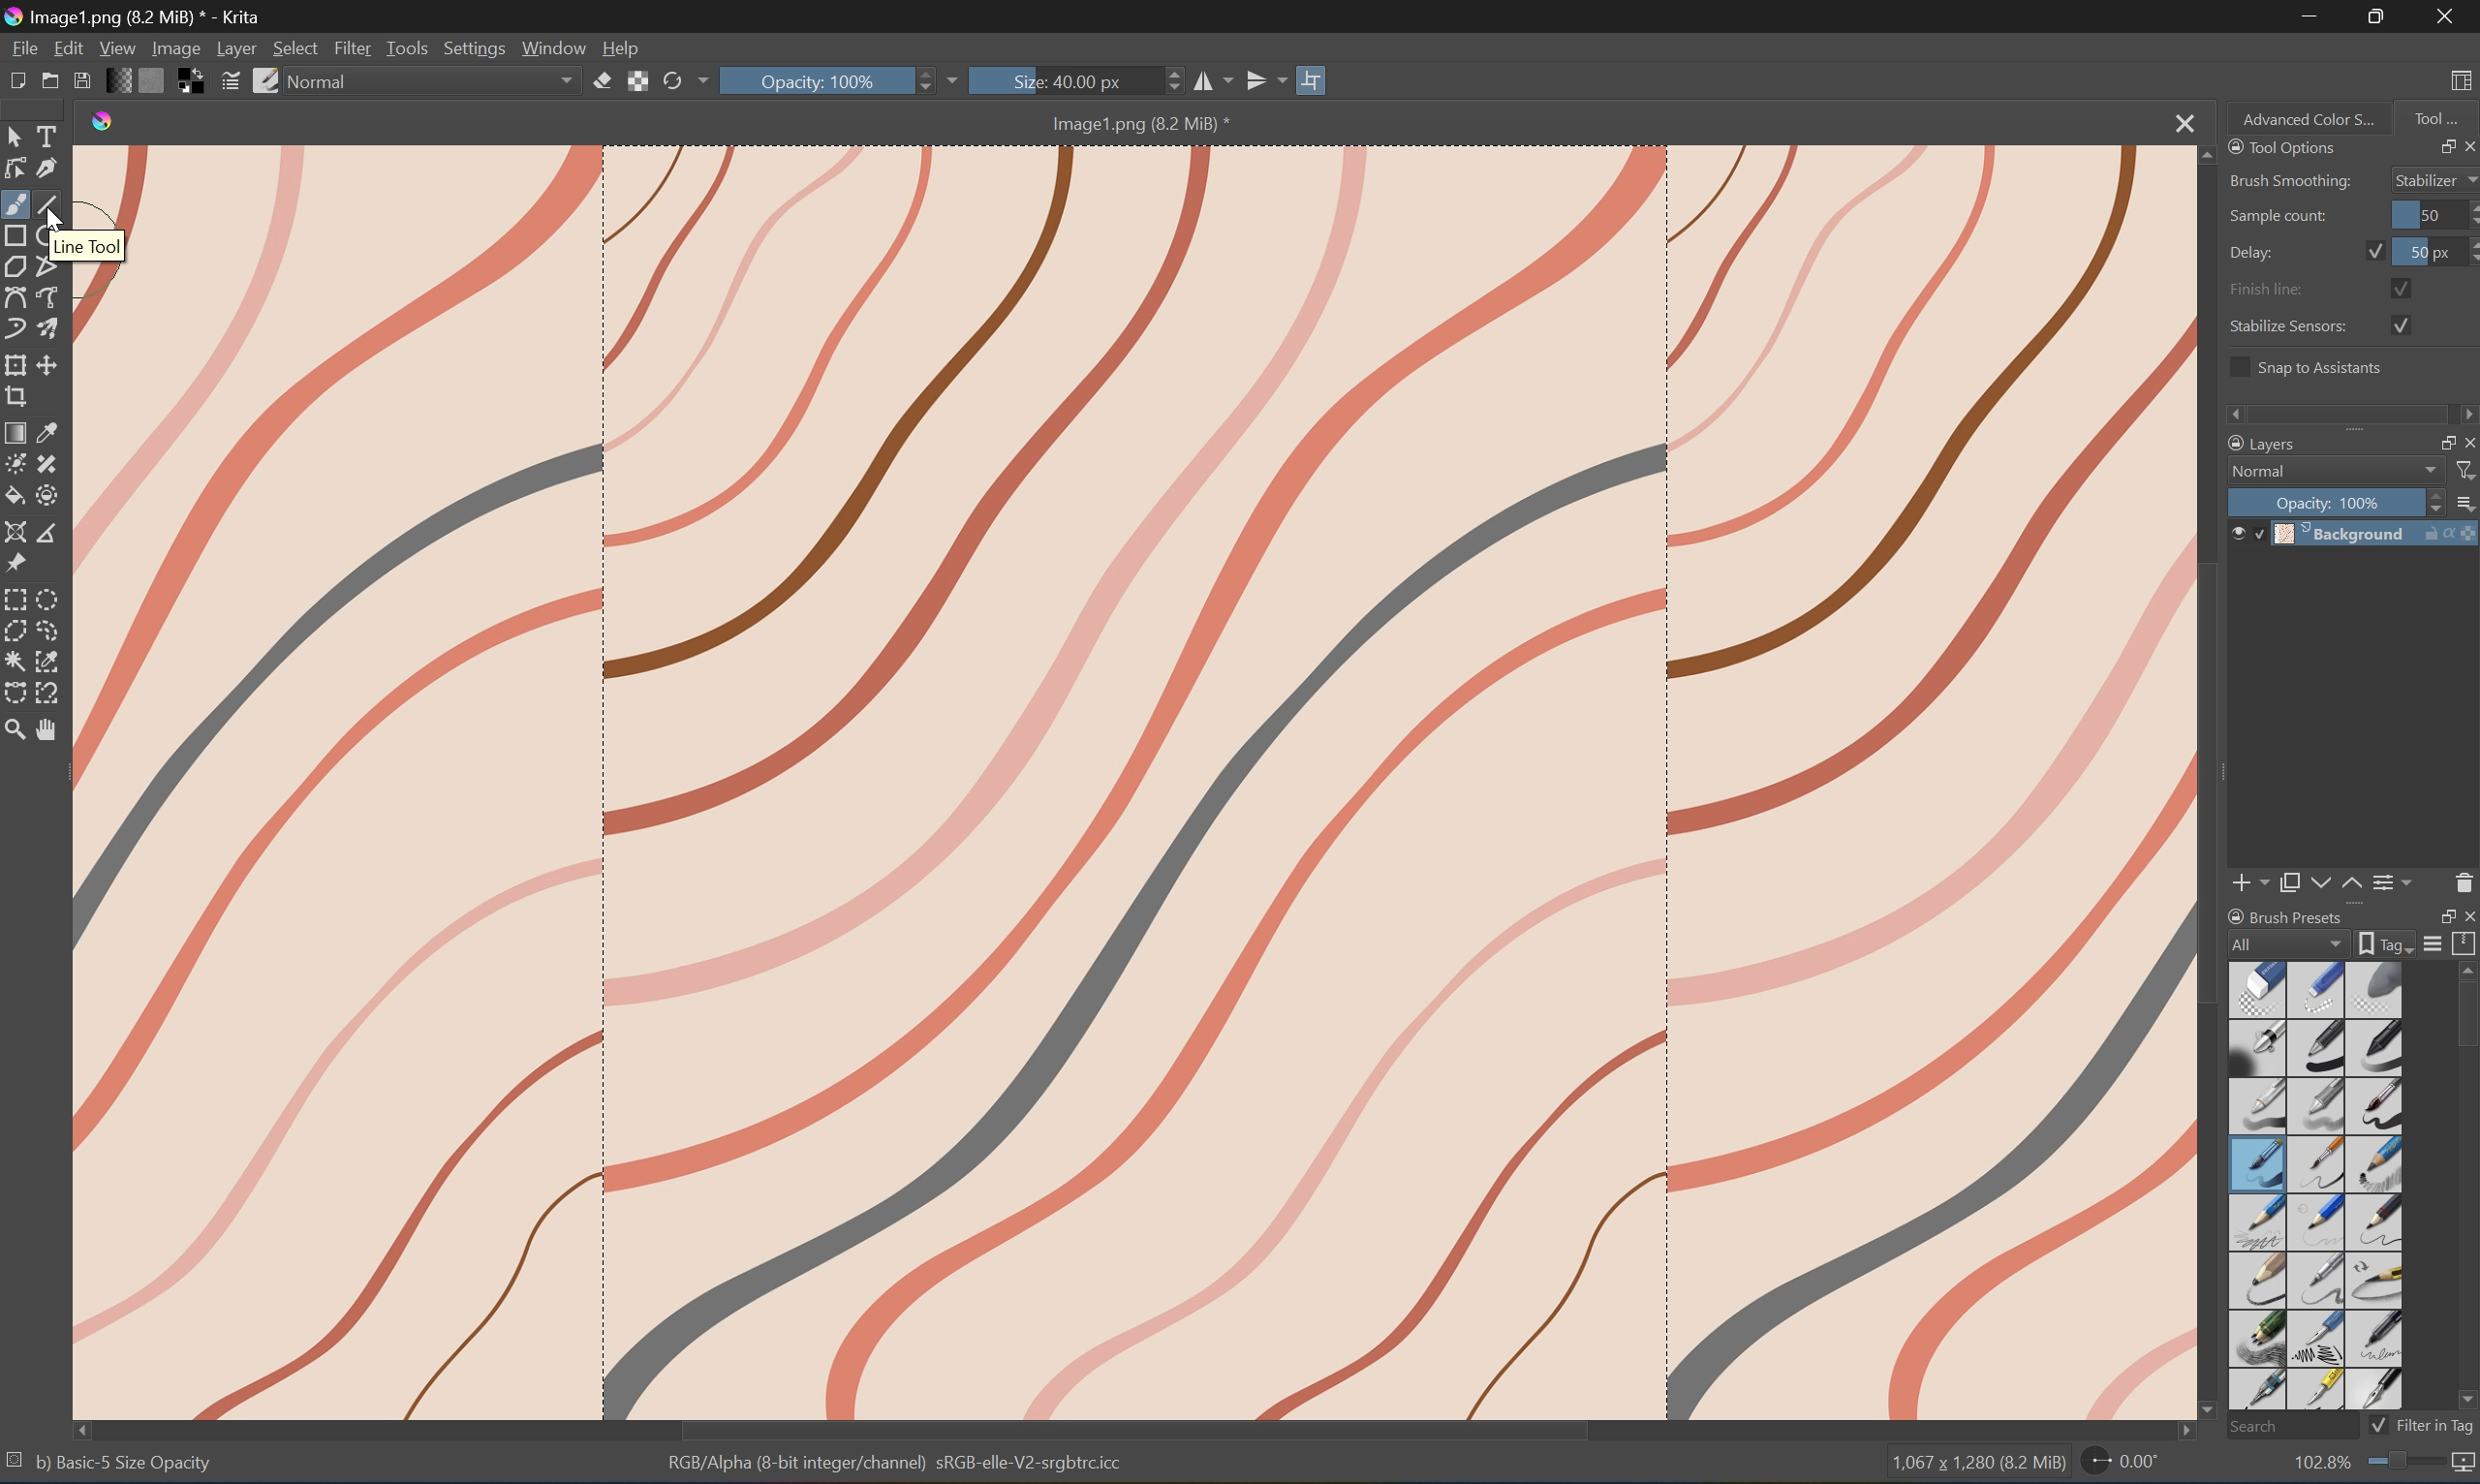 The height and width of the screenshot is (1484, 2480). Describe the element at coordinates (2279, 145) in the screenshot. I see `Tool Options` at that location.